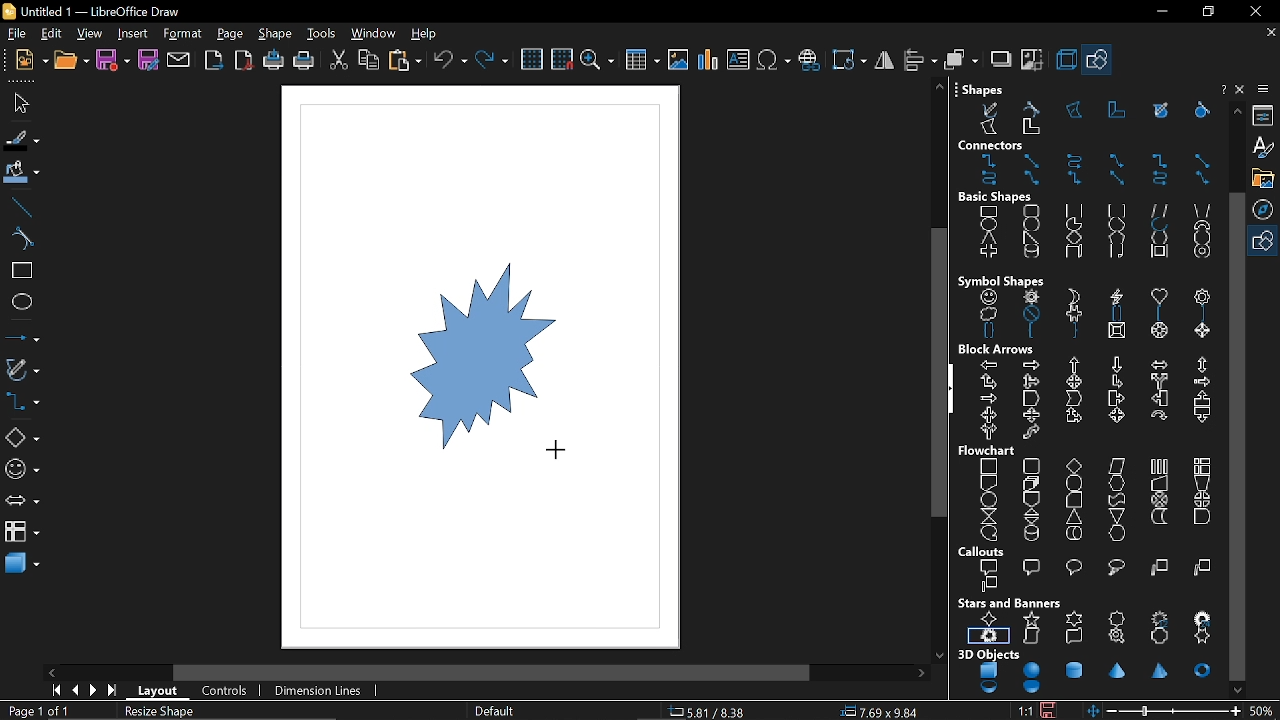  What do you see at coordinates (707, 60) in the screenshot?
I see `Insert chart` at bounding box center [707, 60].